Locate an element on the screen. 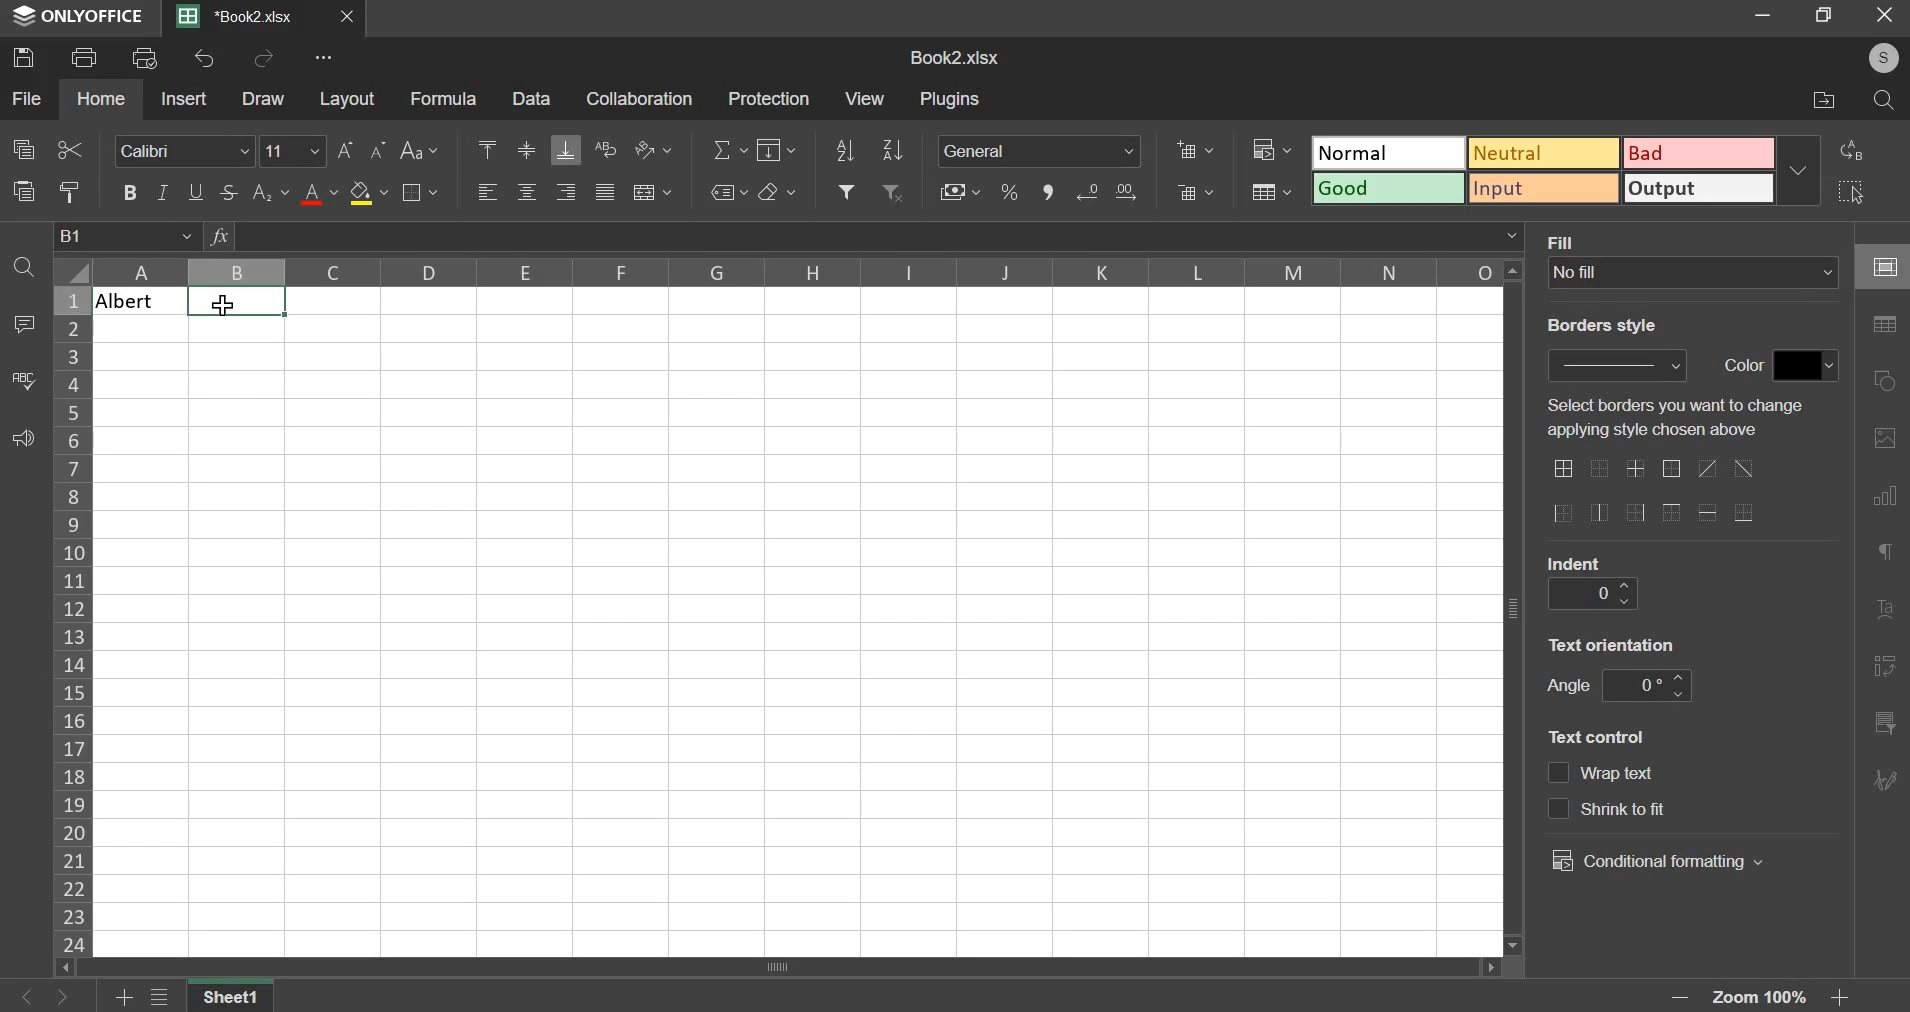  layout is located at coordinates (348, 100).